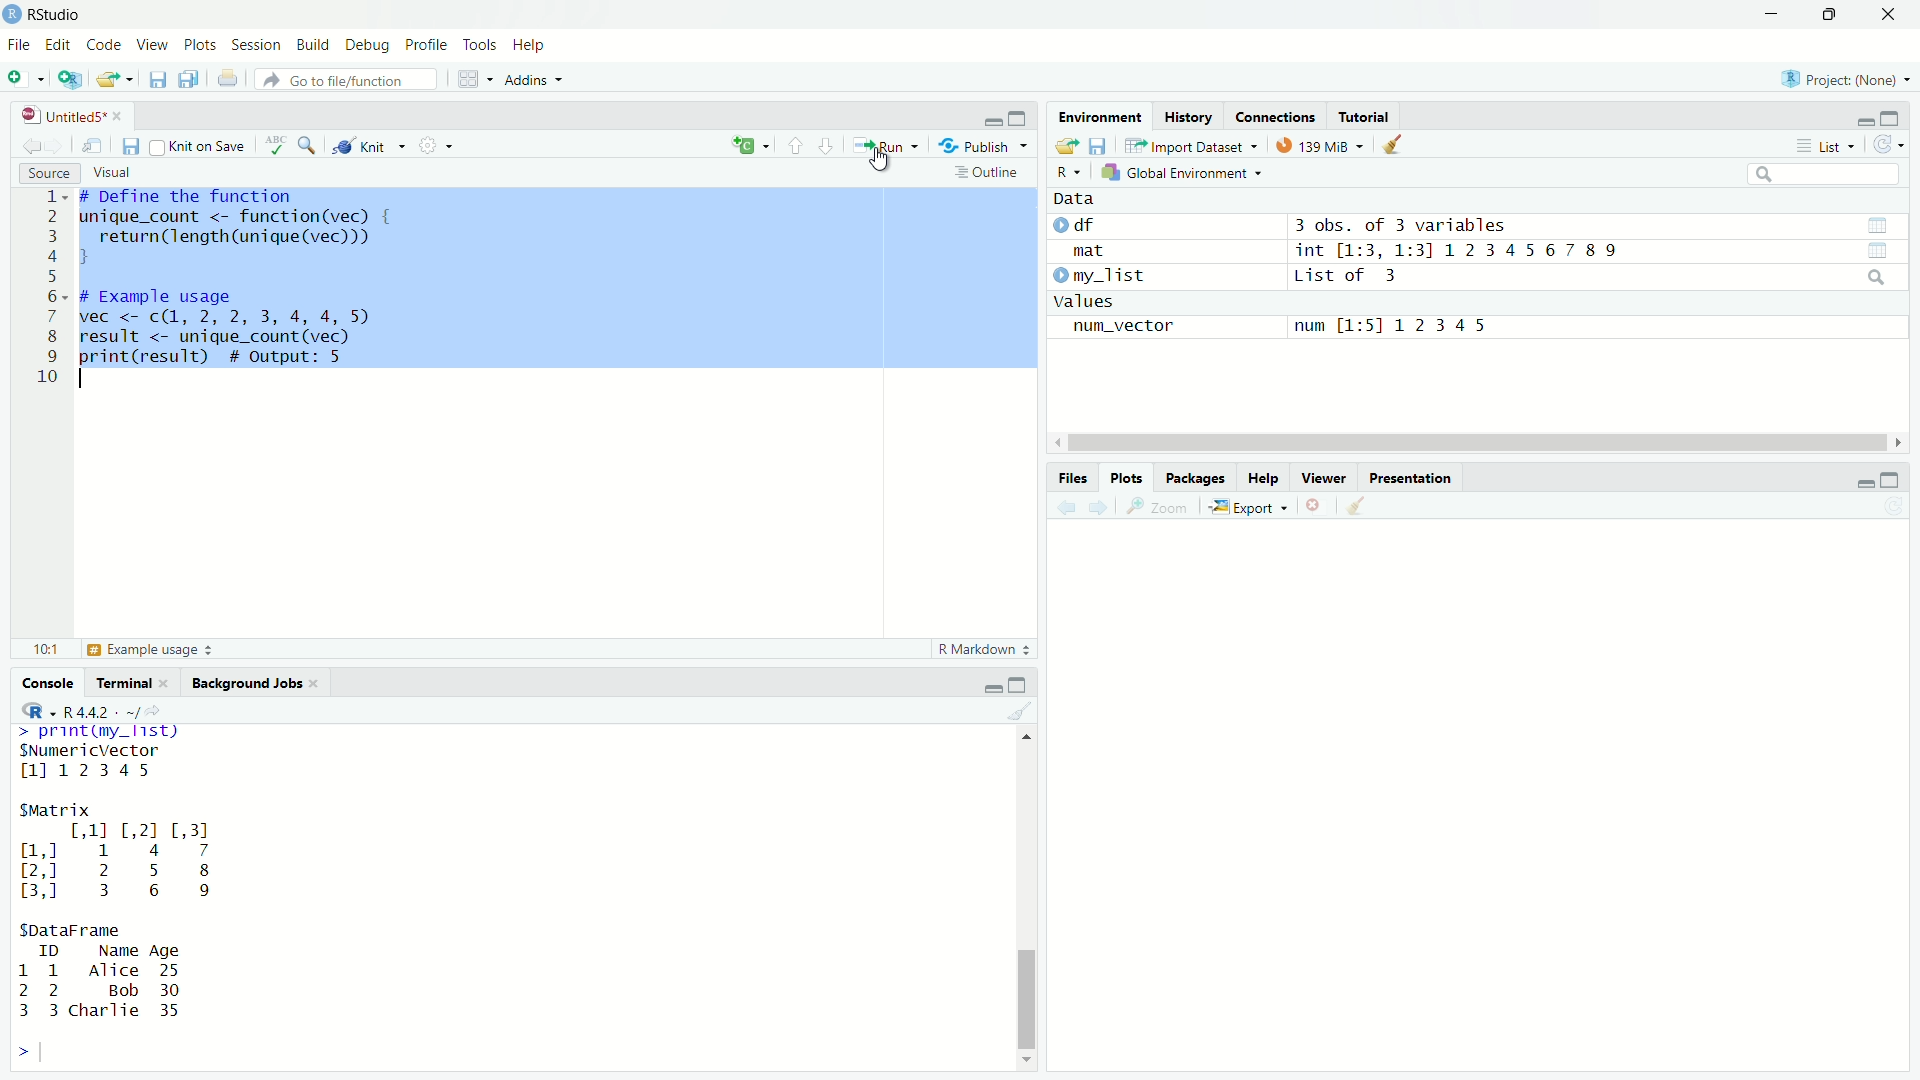 The height and width of the screenshot is (1080, 1920). I want to click on find and replace, so click(313, 147).